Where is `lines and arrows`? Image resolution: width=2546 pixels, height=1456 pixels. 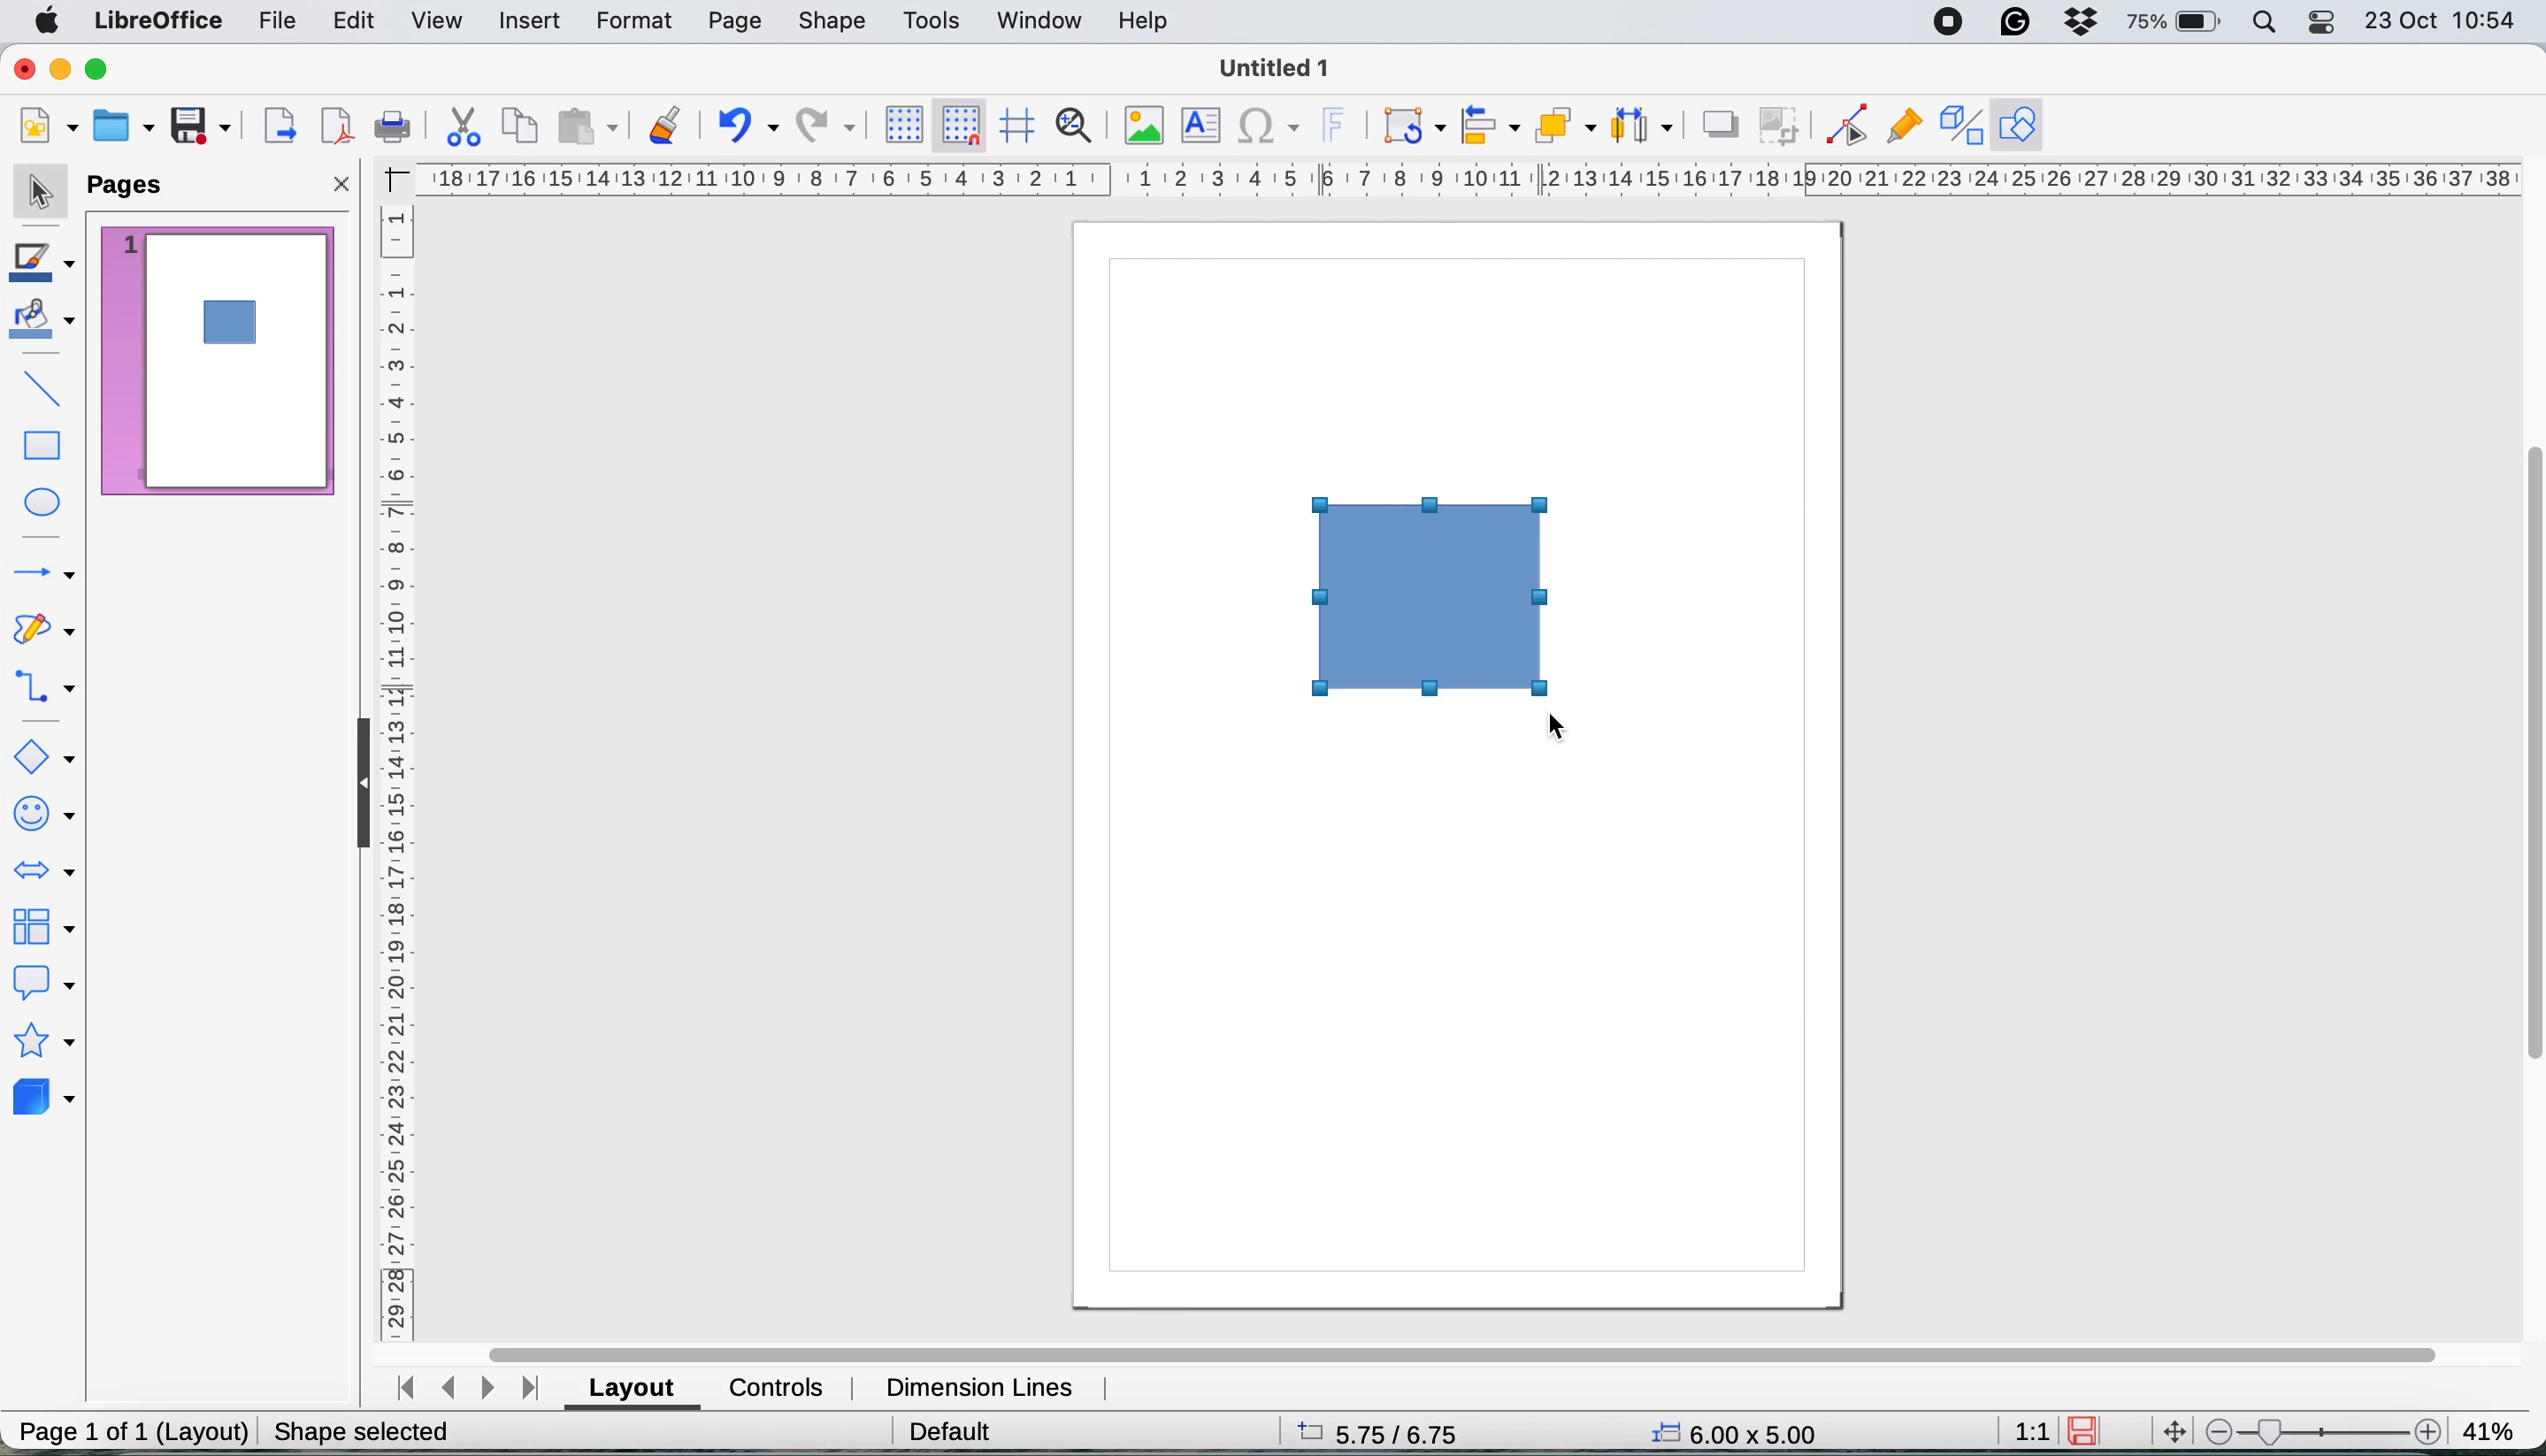
lines and arrows is located at coordinates (42, 575).